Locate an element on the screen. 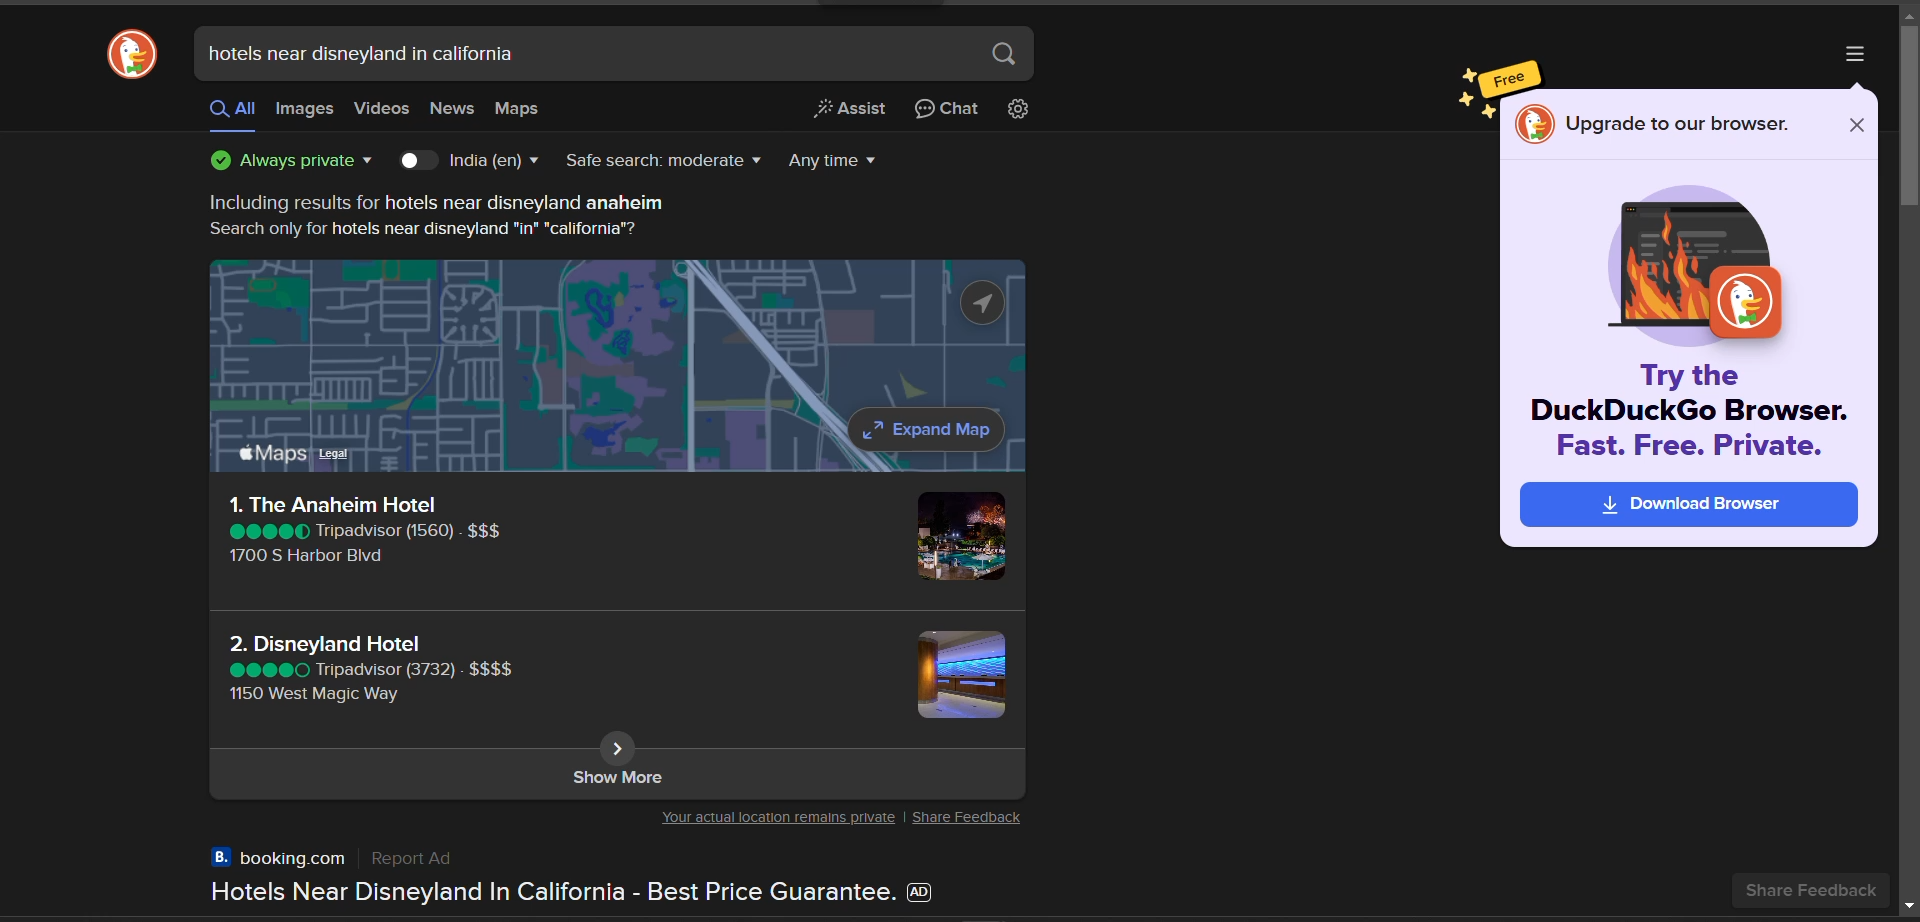 Image resolution: width=1920 pixels, height=922 pixels. icon is located at coordinates (1533, 126).